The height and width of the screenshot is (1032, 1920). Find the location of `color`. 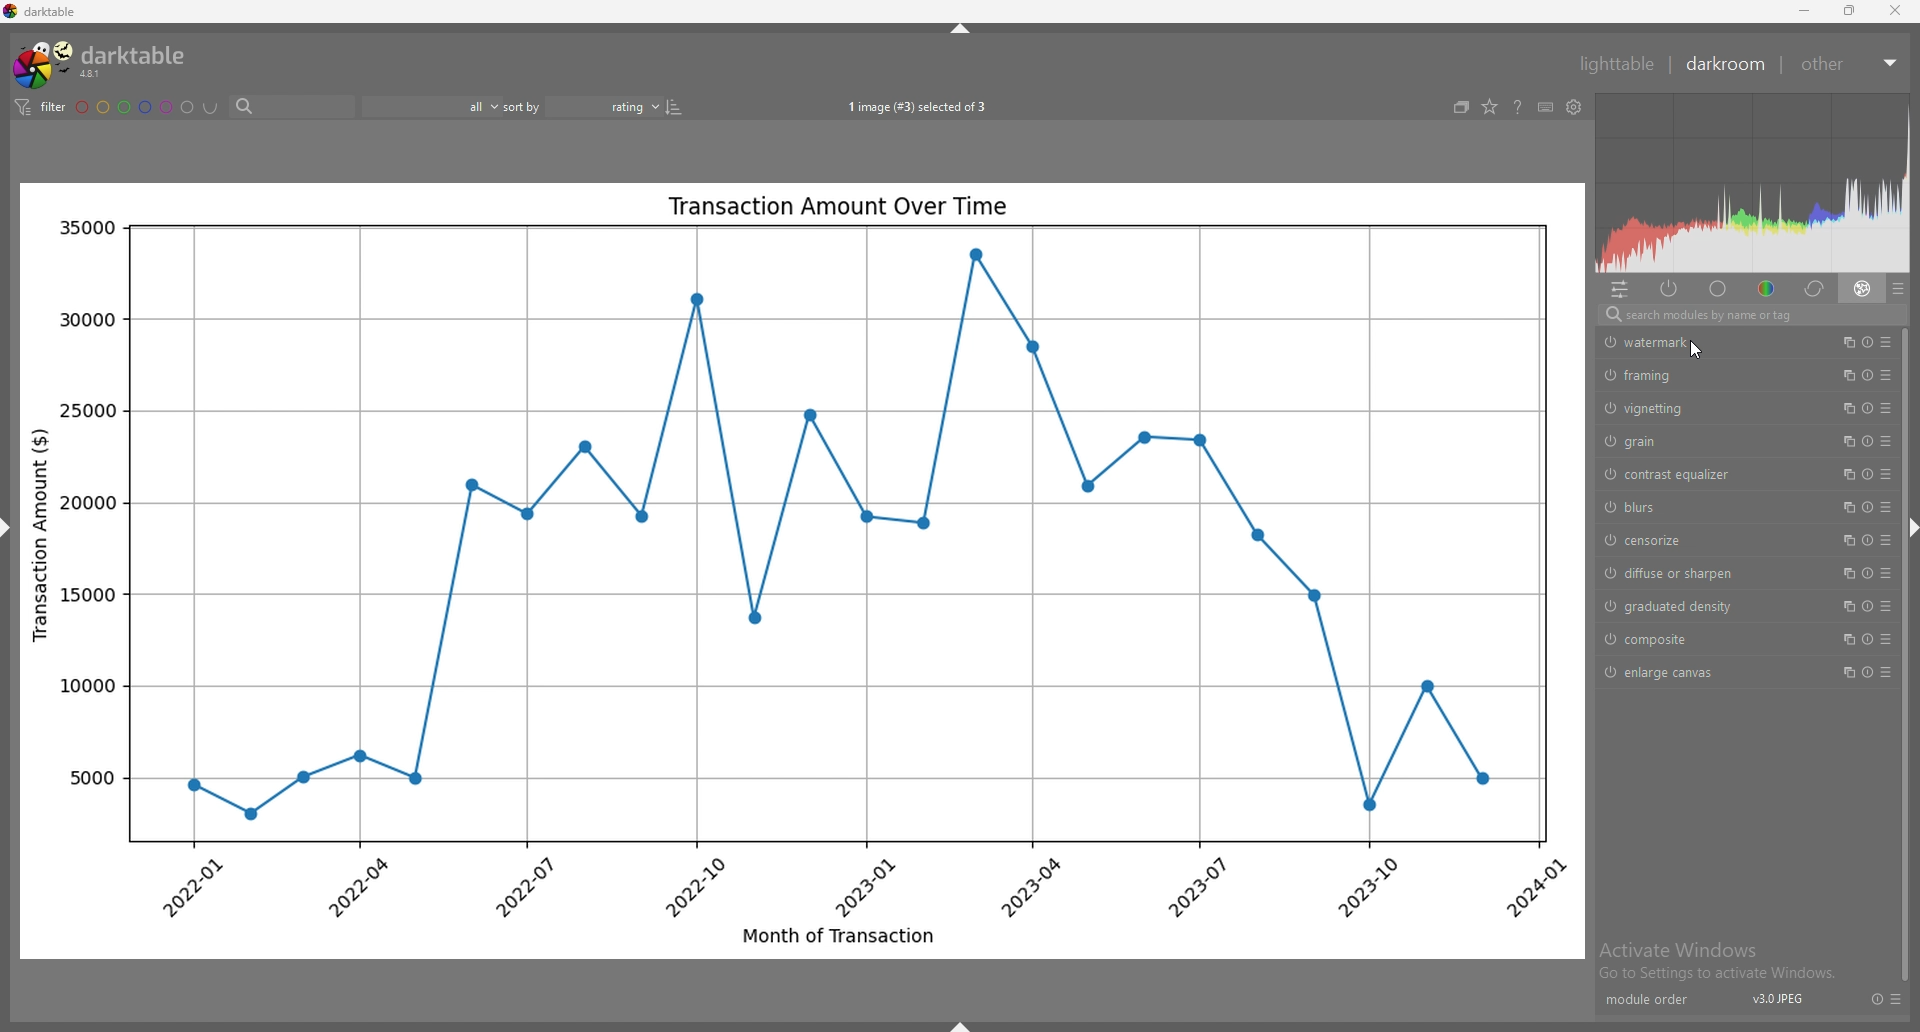

color is located at coordinates (1763, 289).